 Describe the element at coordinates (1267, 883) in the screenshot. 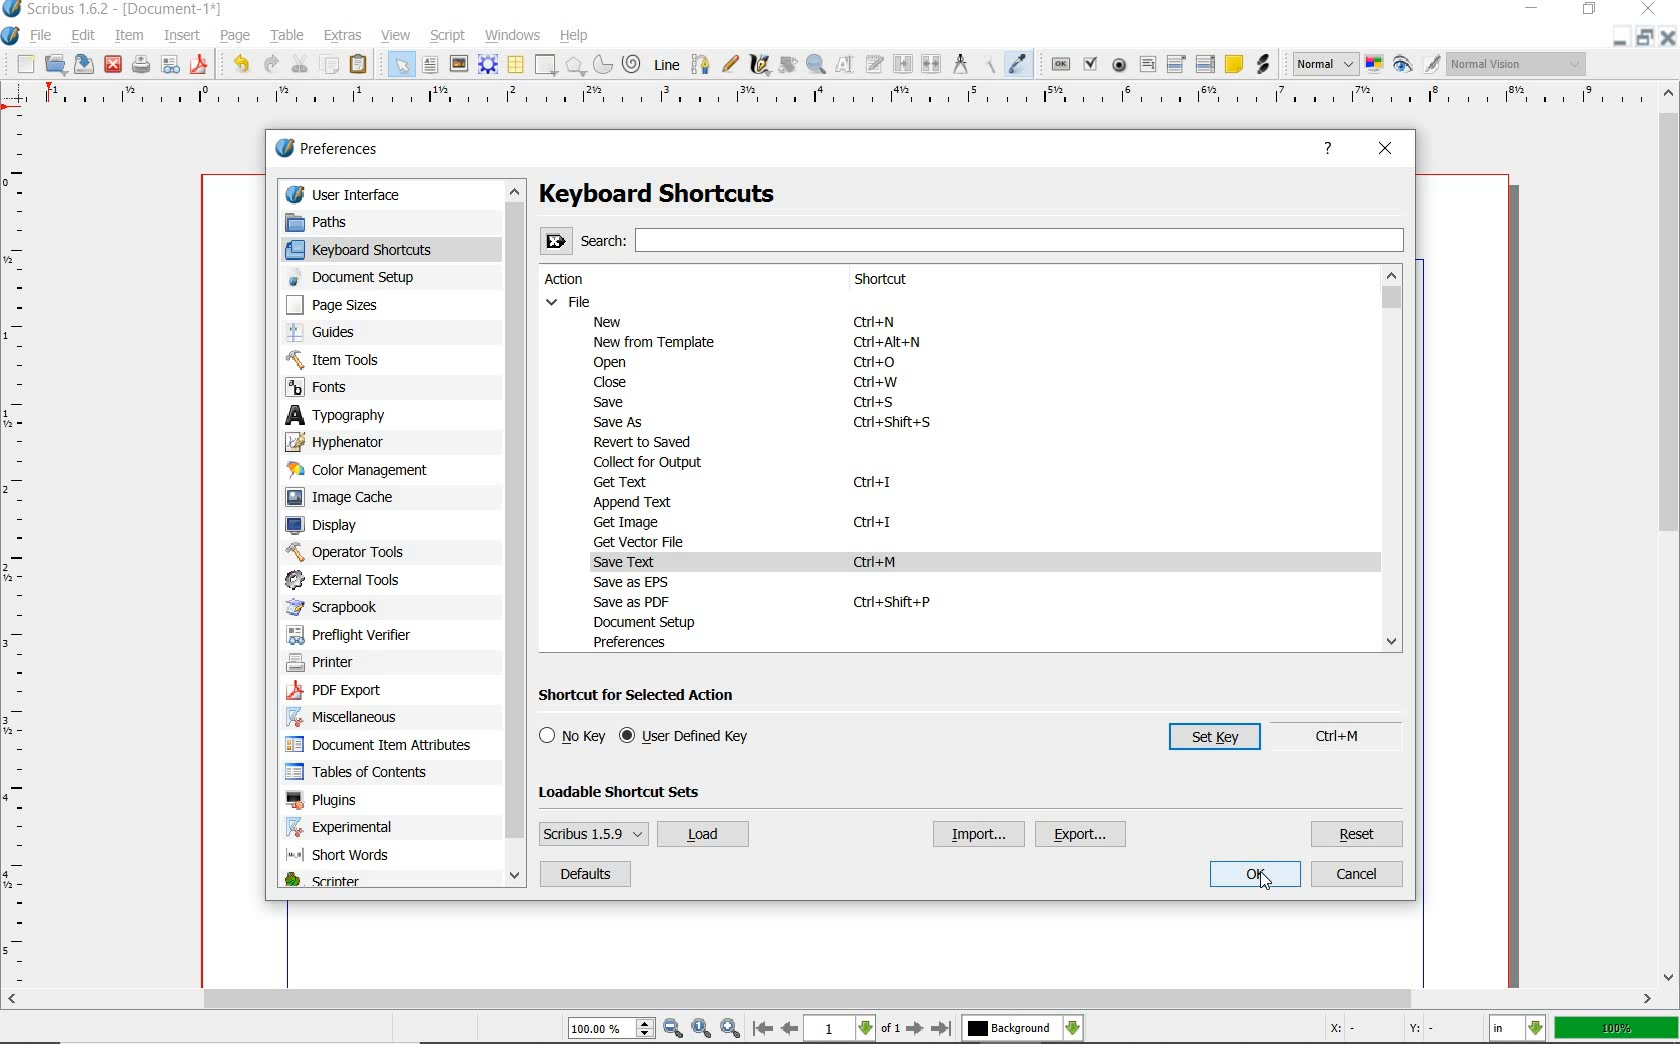

I see `cursor` at that location.